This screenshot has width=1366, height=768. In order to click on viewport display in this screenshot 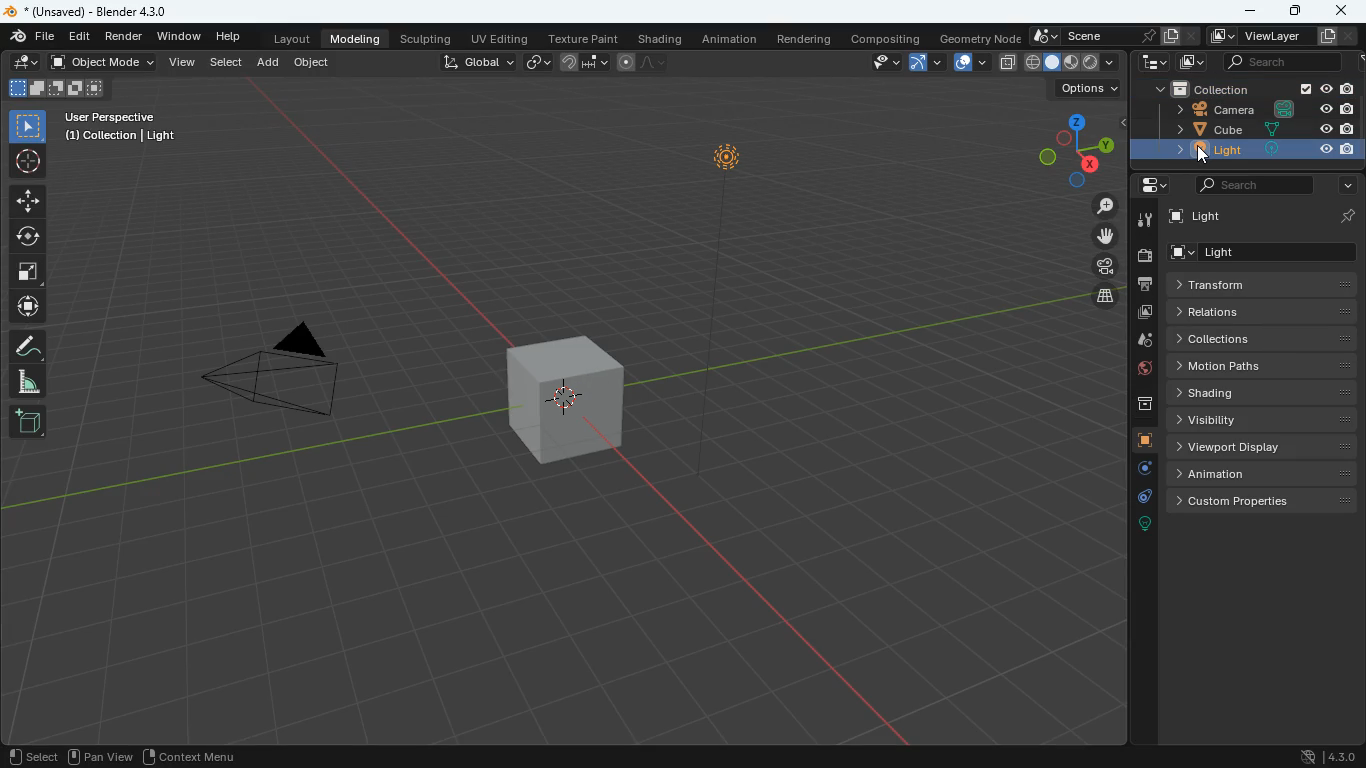, I will do `click(1264, 448)`.